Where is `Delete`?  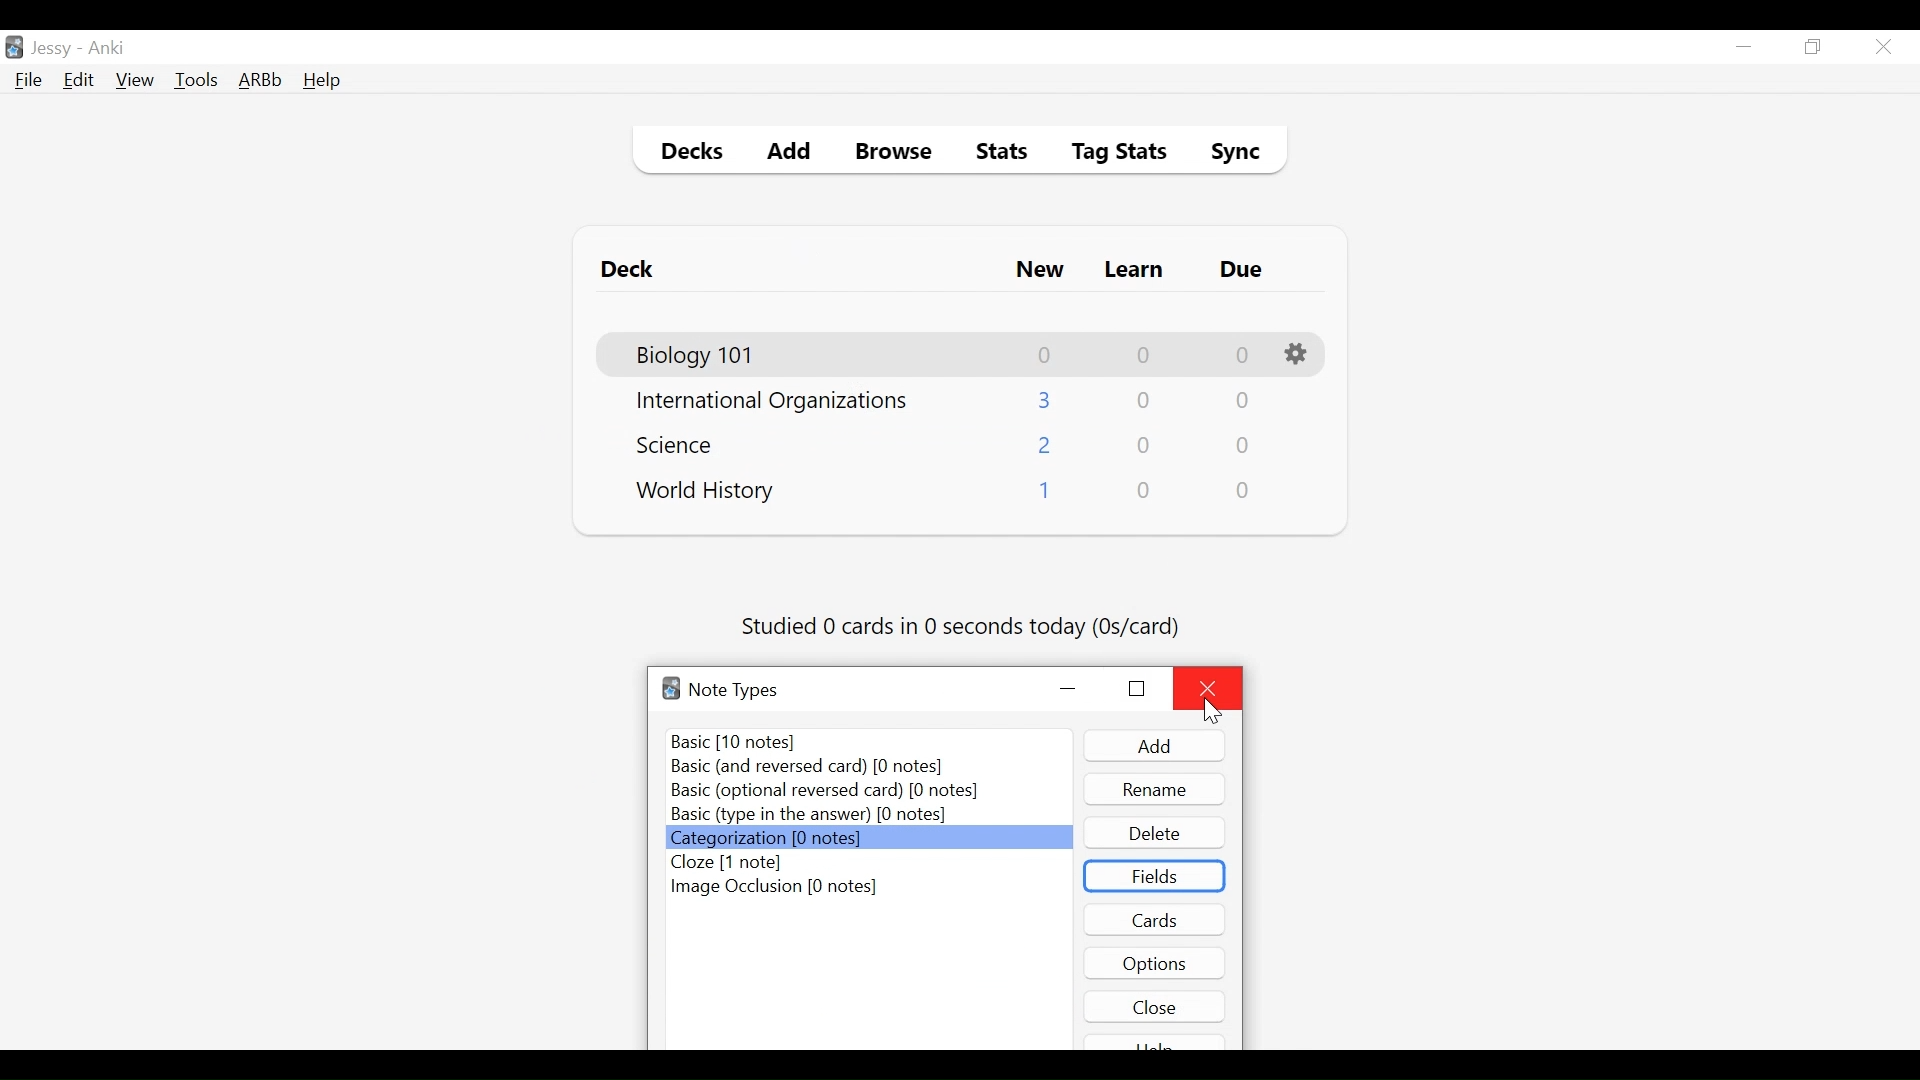
Delete is located at coordinates (1153, 833).